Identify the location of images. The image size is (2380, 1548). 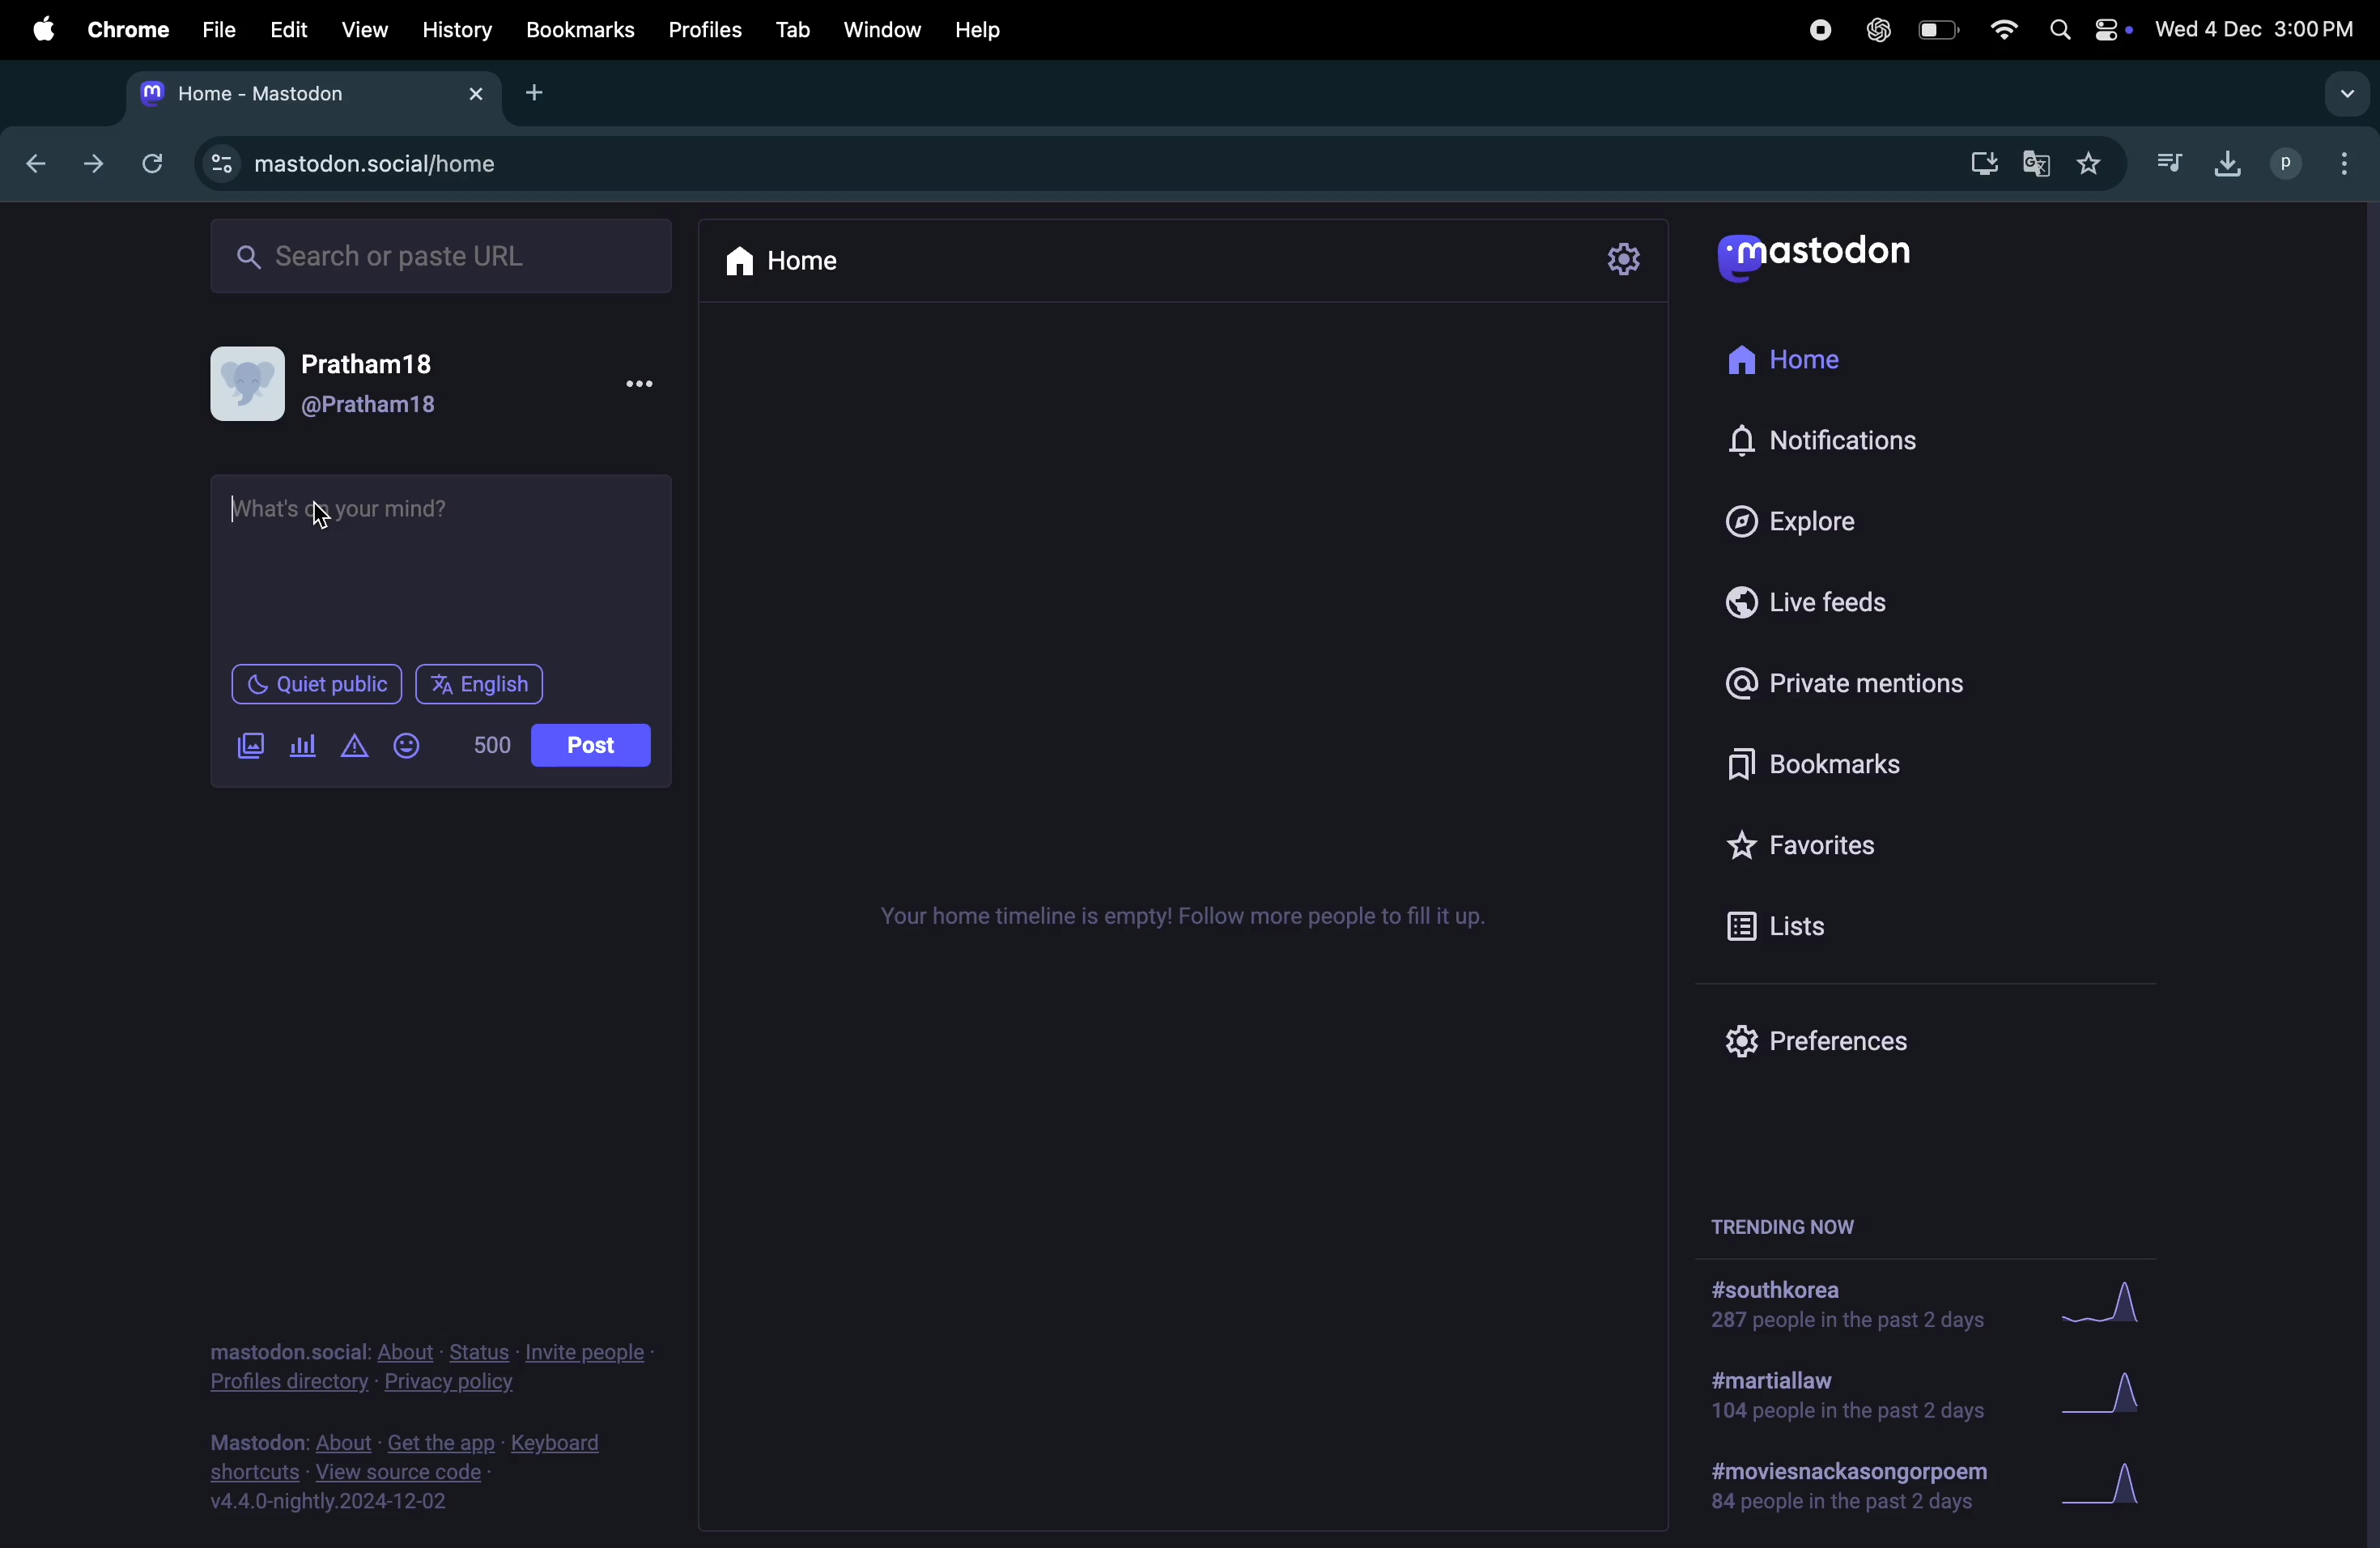
(250, 746).